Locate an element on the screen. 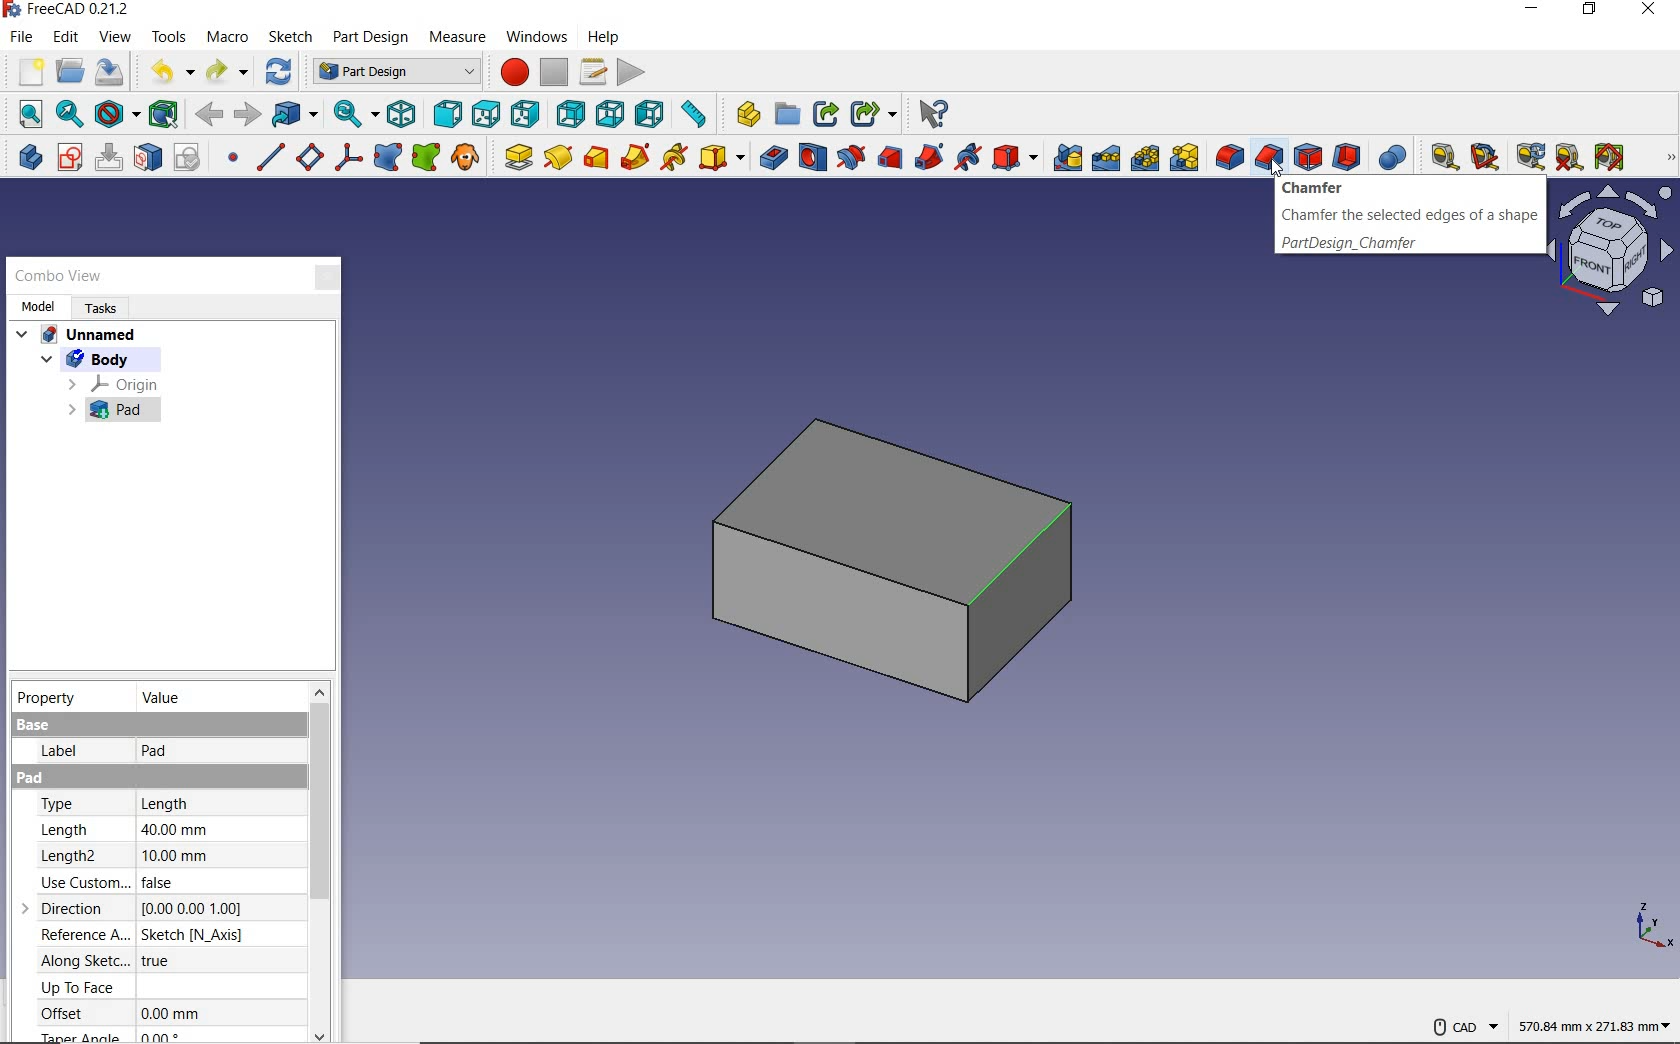  create group is located at coordinates (785, 116).